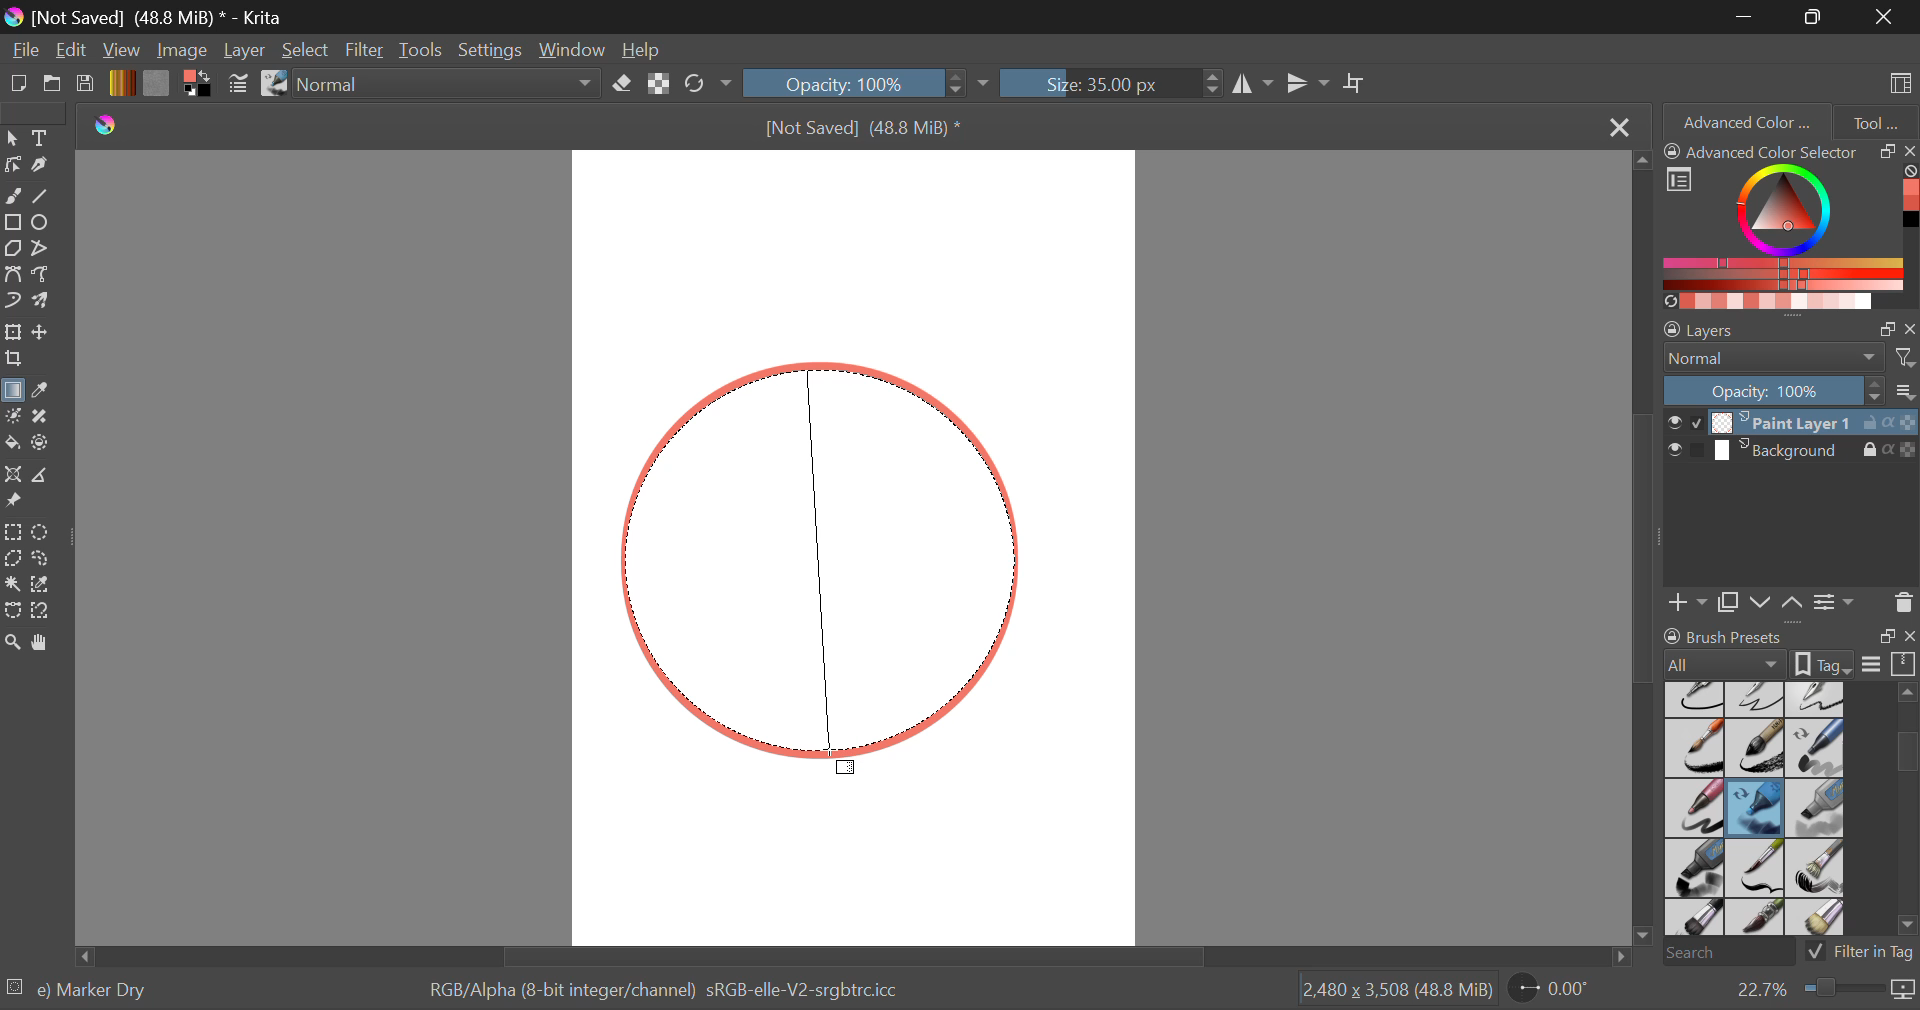  What do you see at coordinates (861, 126) in the screenshot?
I see `[Not Saved] (48.8 MiB) *` at bounding box center [861, 126].